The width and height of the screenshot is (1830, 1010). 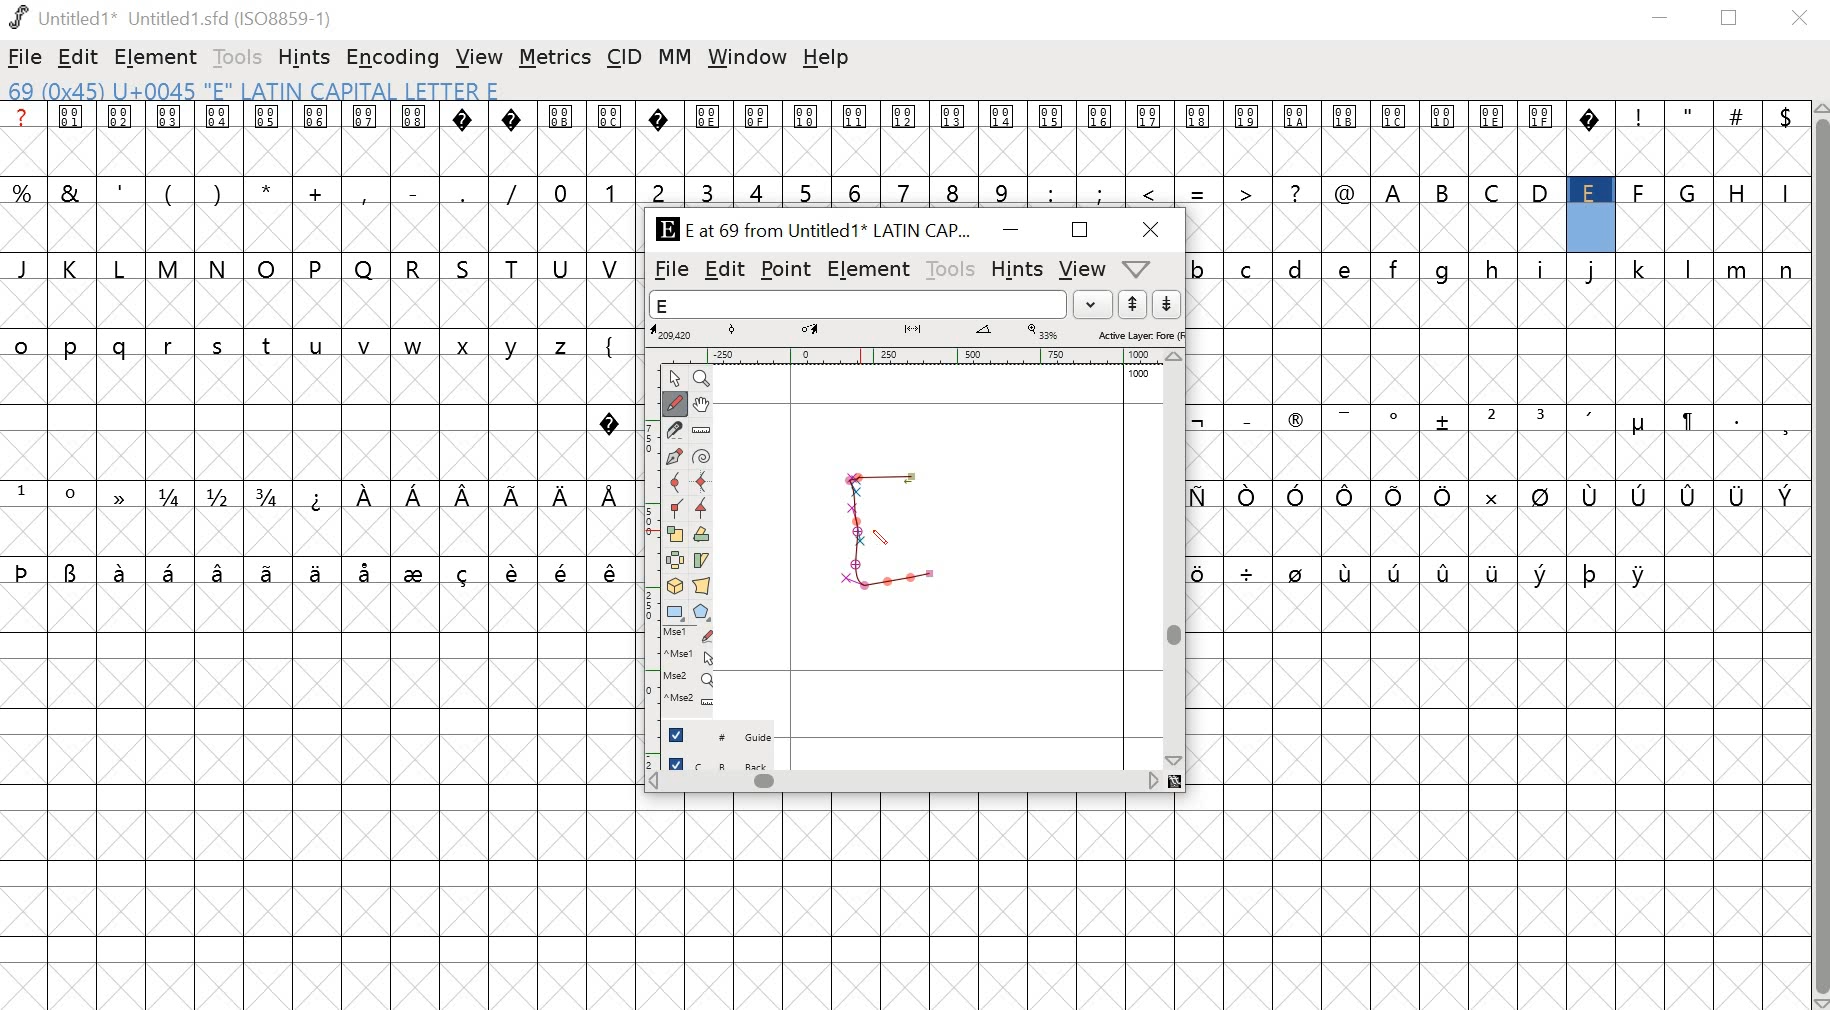 What do you see at coordinates (809, 231) in the screenshot?
I see `E at 69 from Untitled1 LATIN CAPI...` at bounding box center [809, 231].